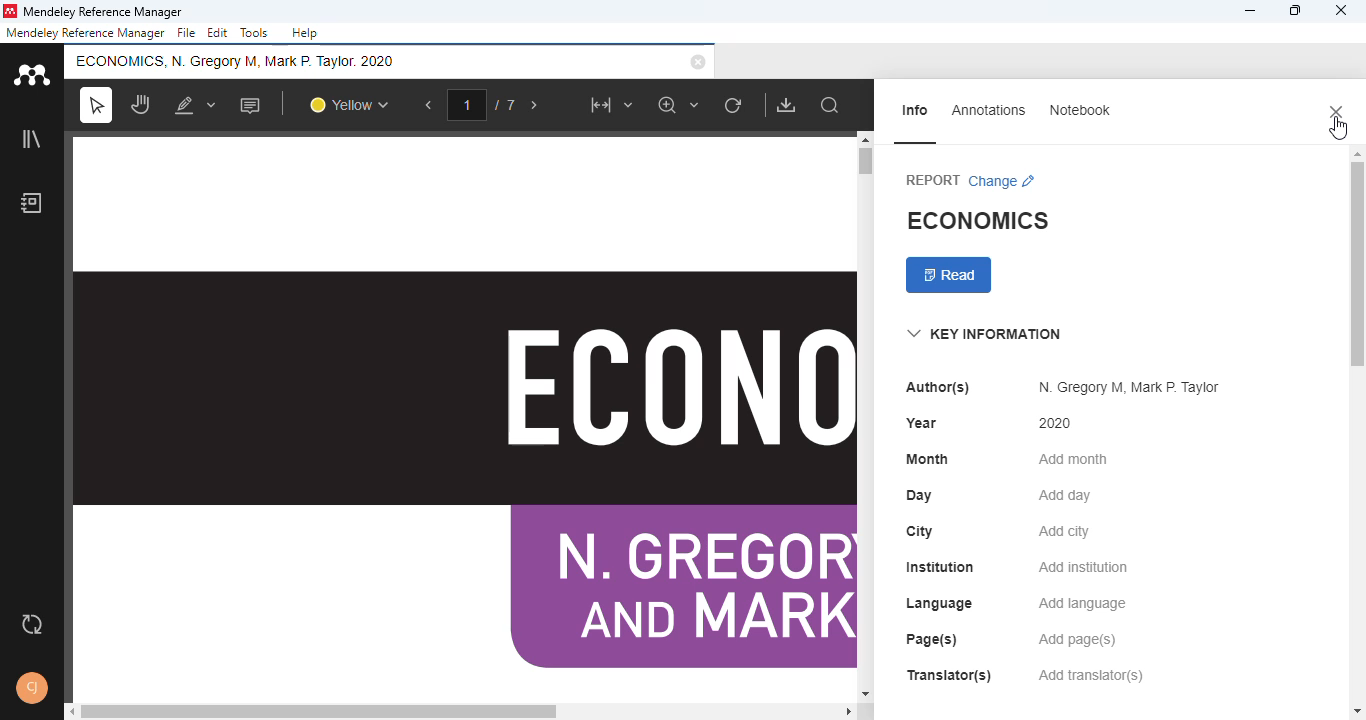 Image resolution: width=1366 pixels, height=720 pixels. Describe the element at coordinates (32, 74) in the screenshot. I see `logo` at that location.